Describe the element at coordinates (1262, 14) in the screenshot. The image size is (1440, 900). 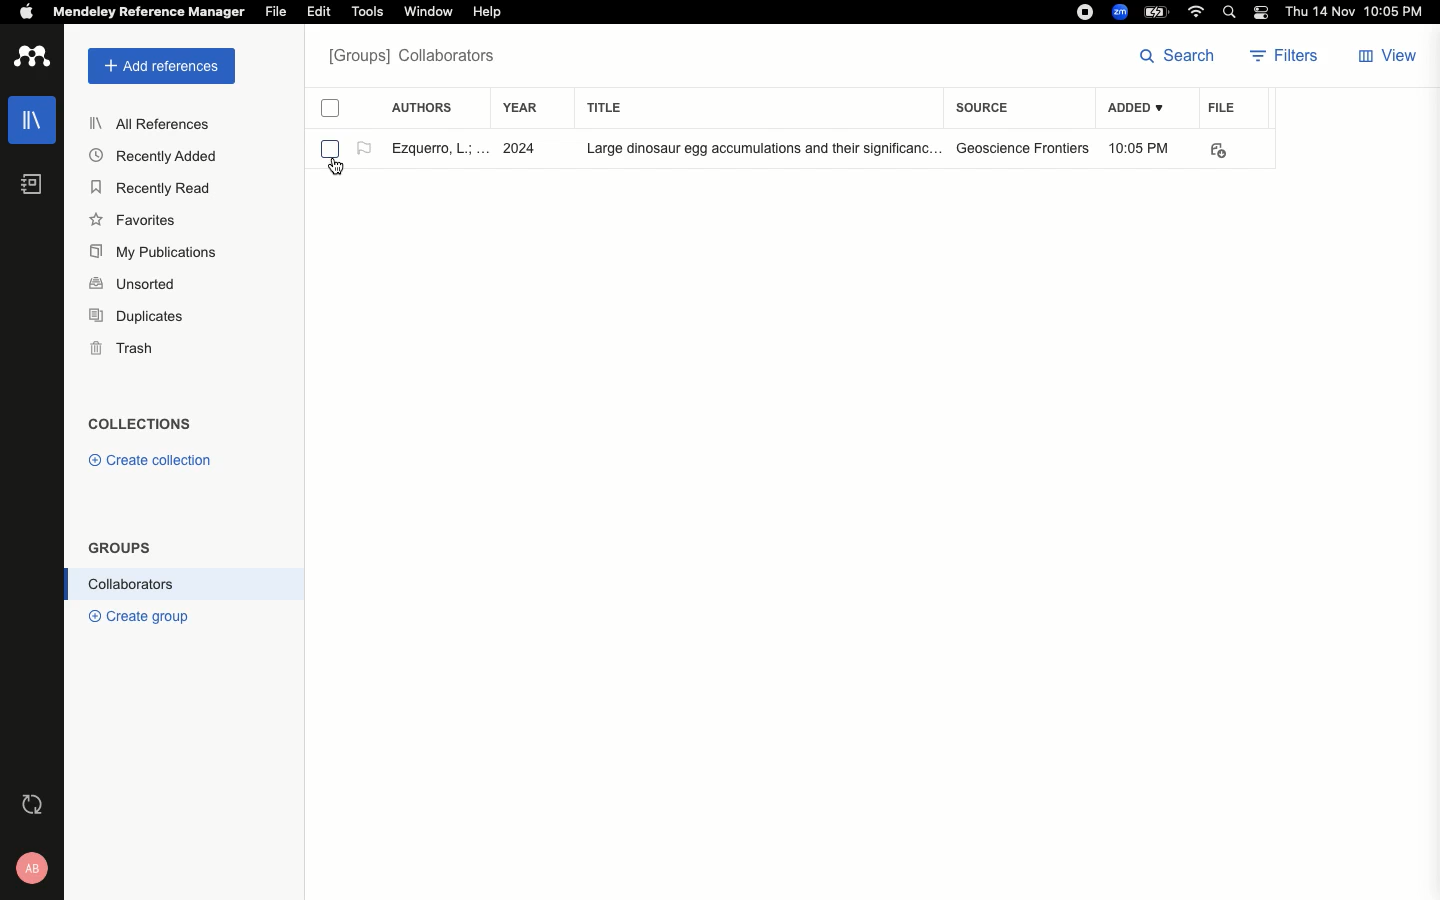
I see `Notification bar` at that location.